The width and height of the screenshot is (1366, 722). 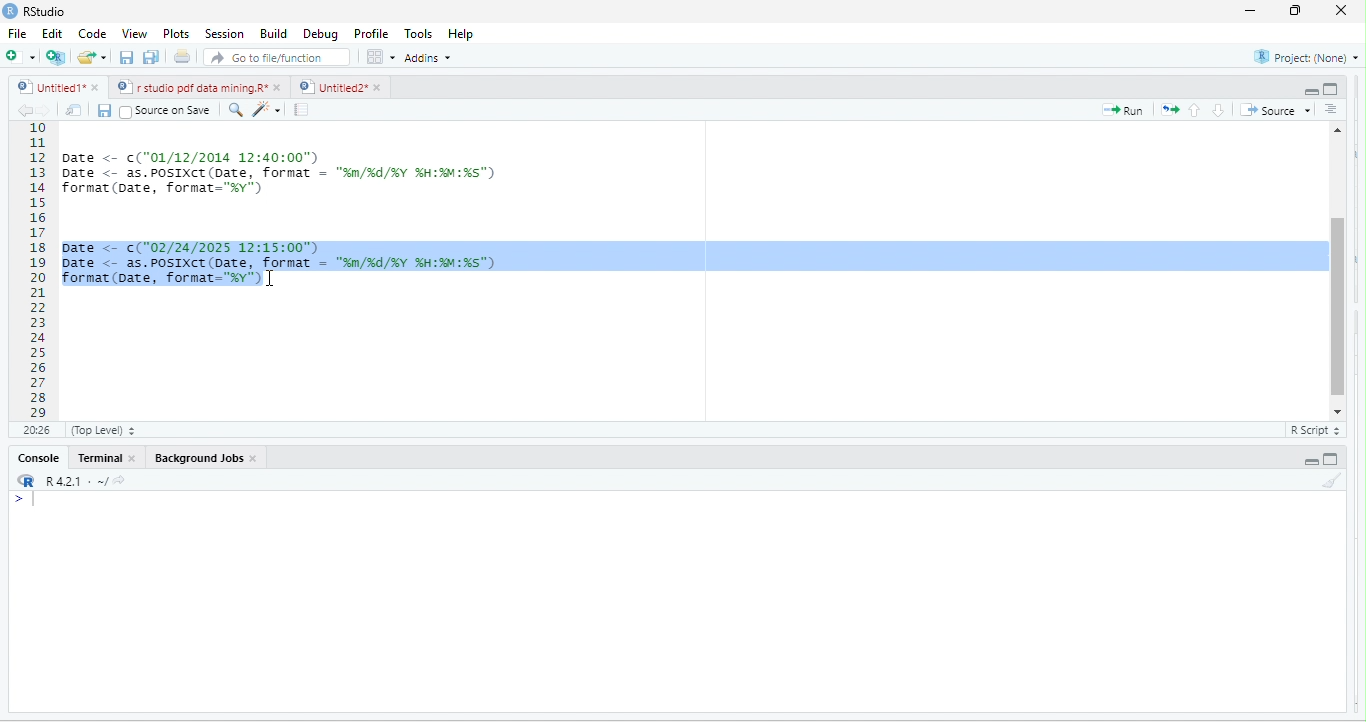 I want to click on close, so click(x=94, y=87).